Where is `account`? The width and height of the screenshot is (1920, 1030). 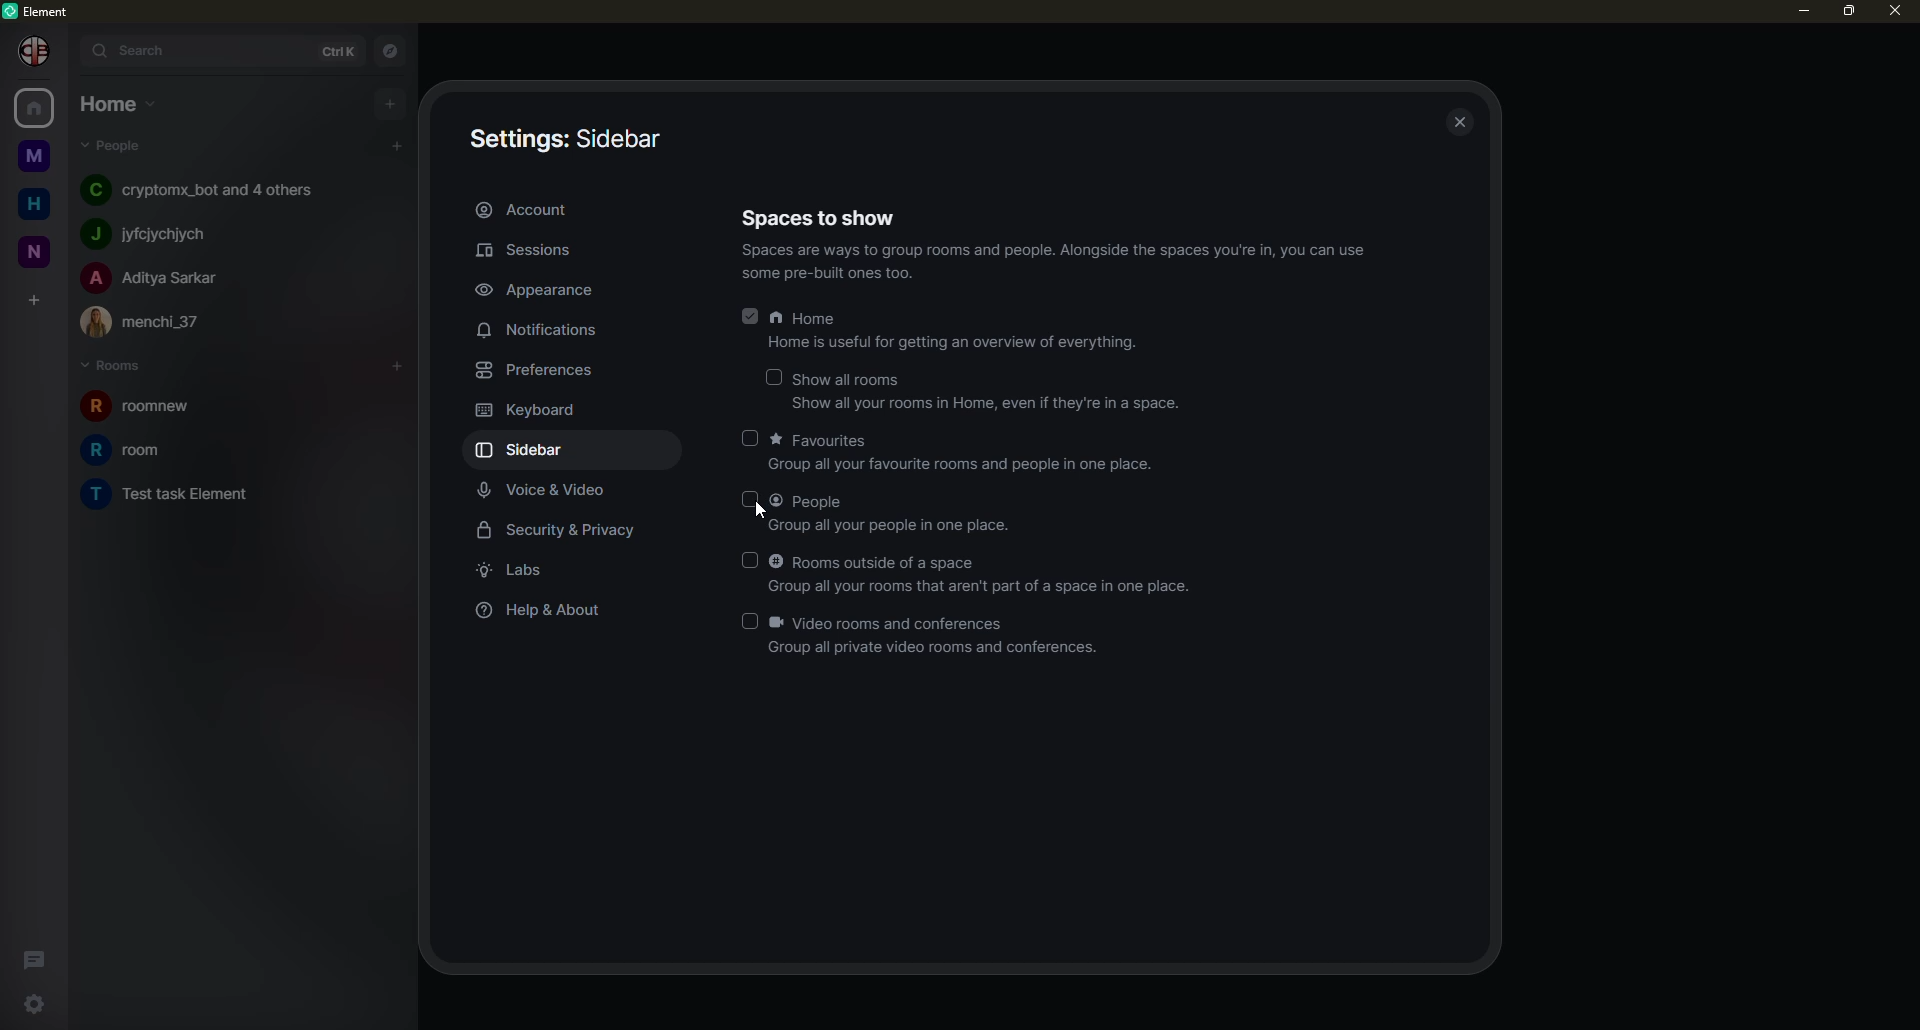 account is located at coordinates (538, 209).